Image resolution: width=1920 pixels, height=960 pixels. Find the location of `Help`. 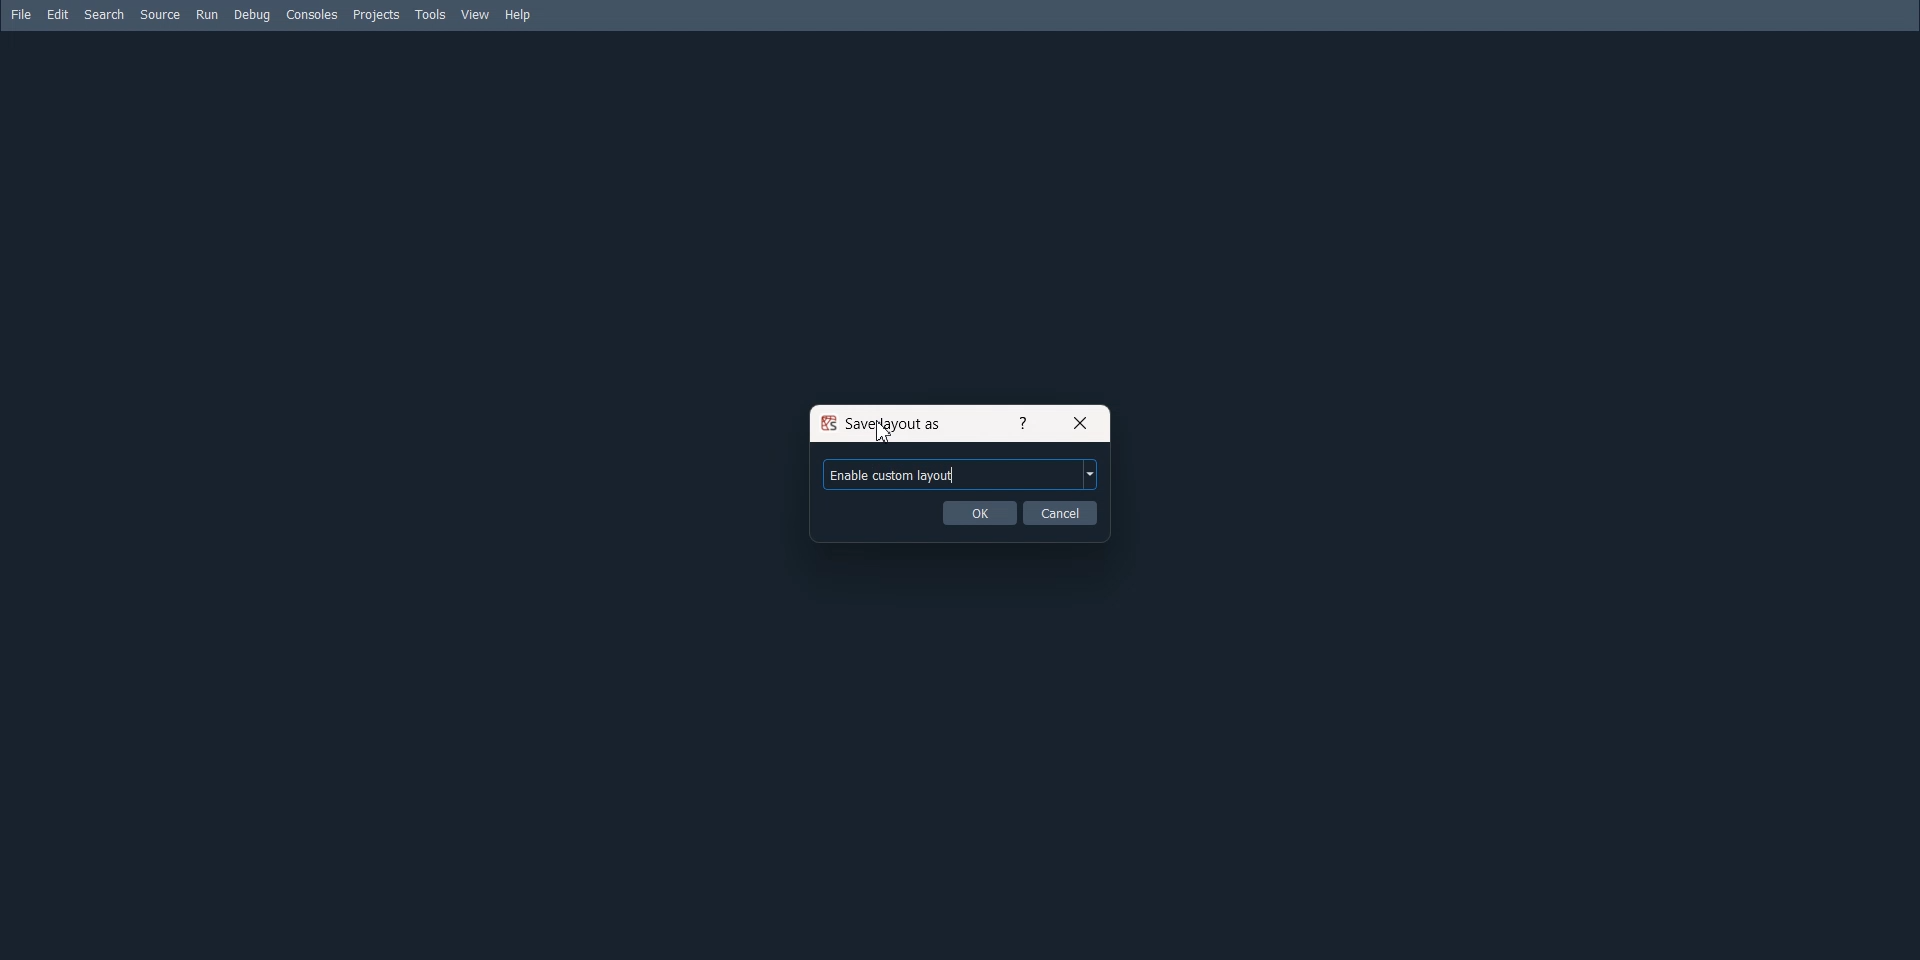

Help is located at coordinates (1021, 422).